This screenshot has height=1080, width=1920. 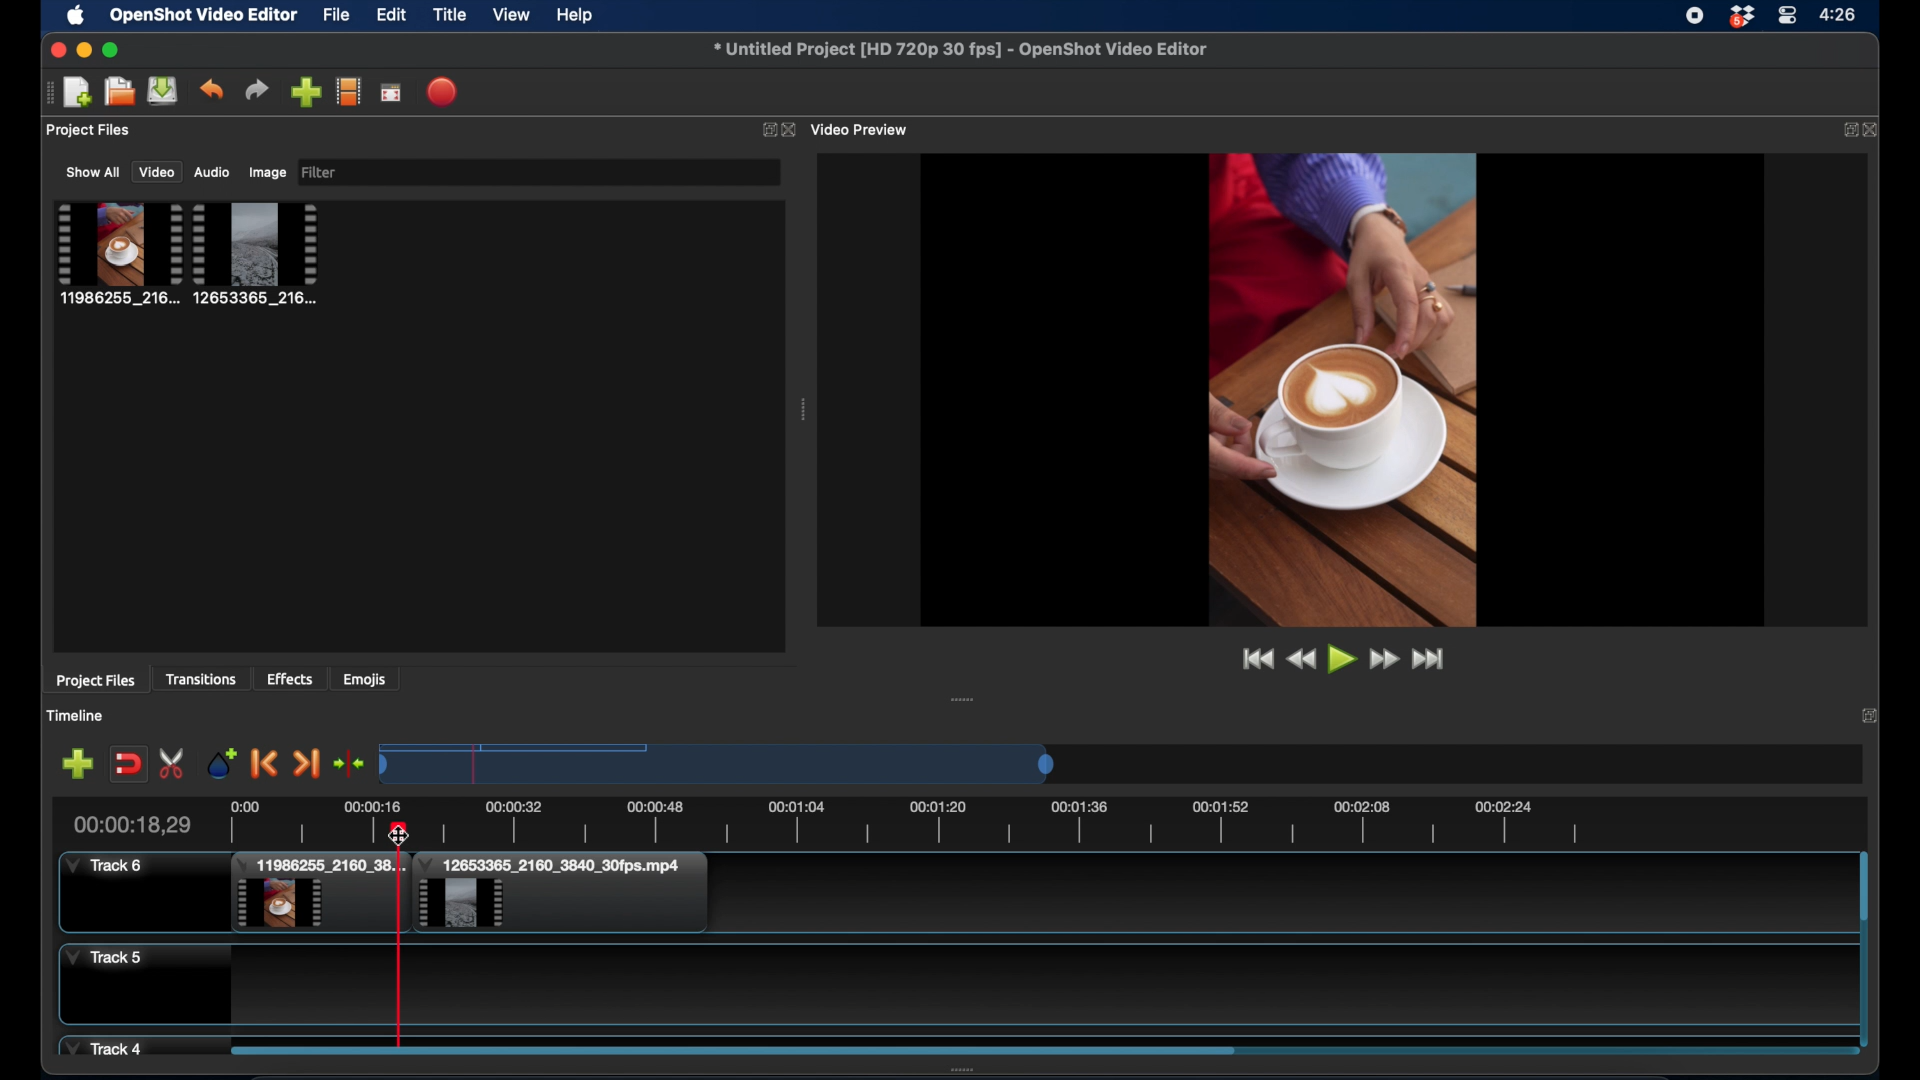 What do you see at coordinates (117, 92) in the screenshot?
I see `open project` at bounding box center [117, 92].